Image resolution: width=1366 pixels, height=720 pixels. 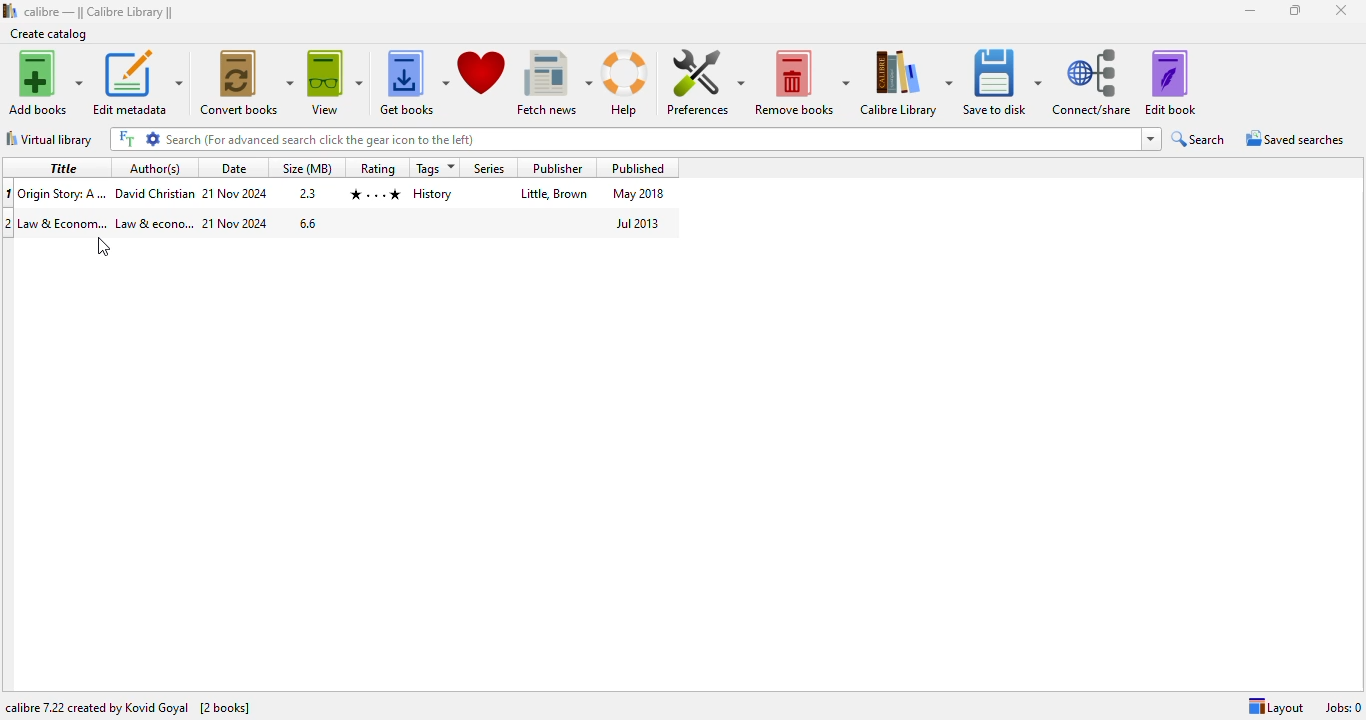 I want to click on title, so click(x=651, y=139).